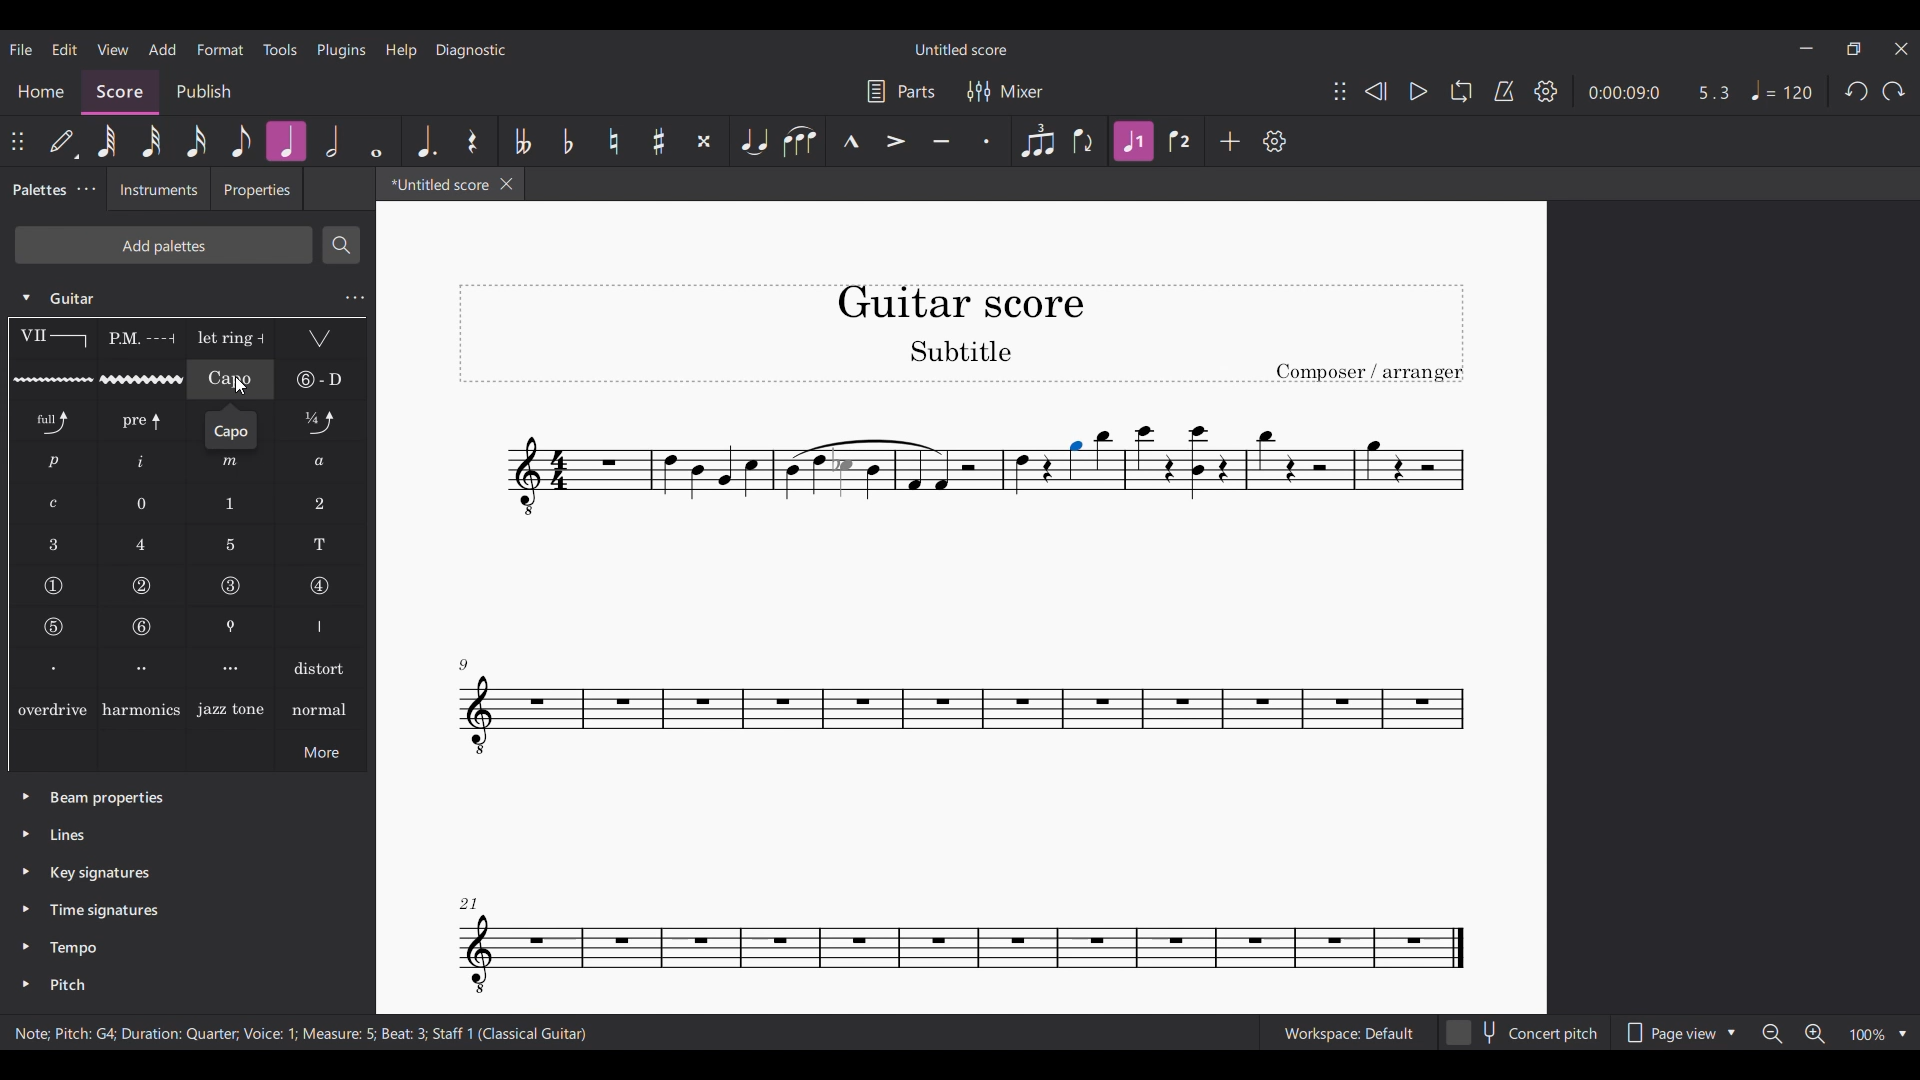  What do you see at coordinates (1376, 91) in the screenshot?
I see `Rewind` at bounding box center [1376, 91].